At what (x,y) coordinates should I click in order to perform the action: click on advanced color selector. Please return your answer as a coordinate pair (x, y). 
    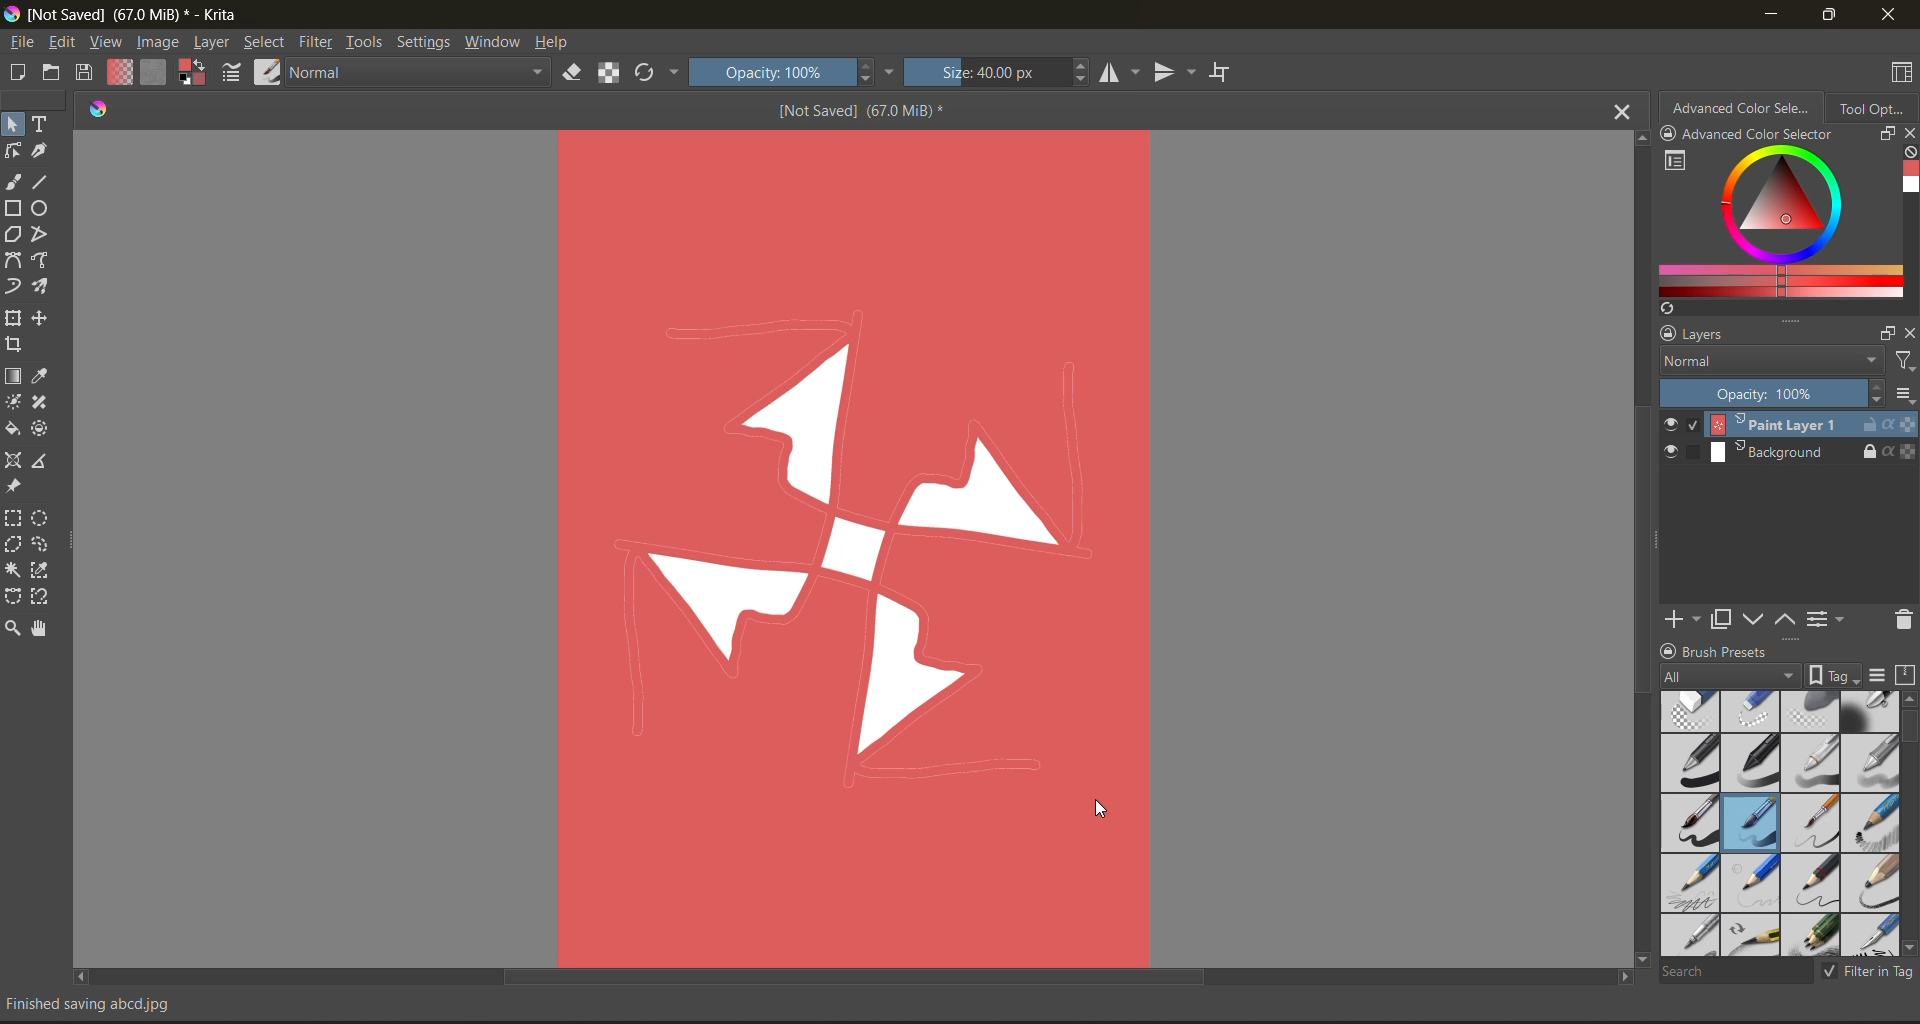
    Looking at the image, I should click on (1780, 223).